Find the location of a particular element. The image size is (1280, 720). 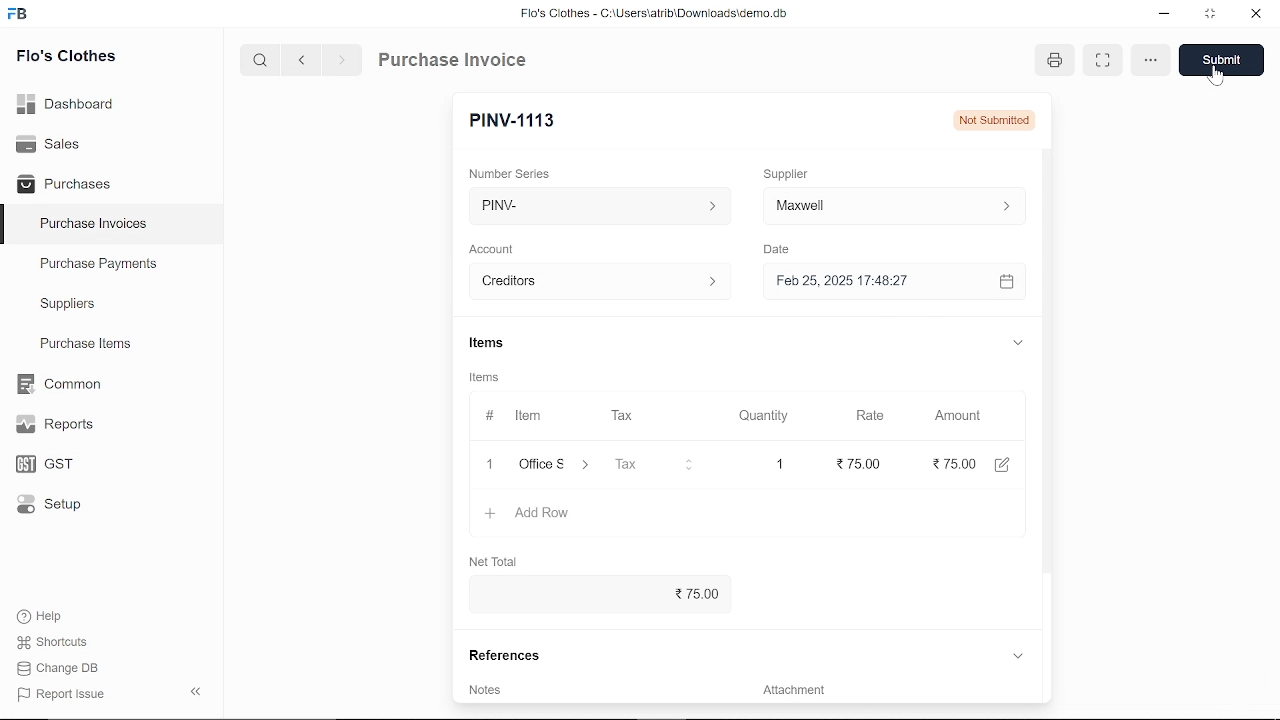

Reports is located at coordinates (54, 425).